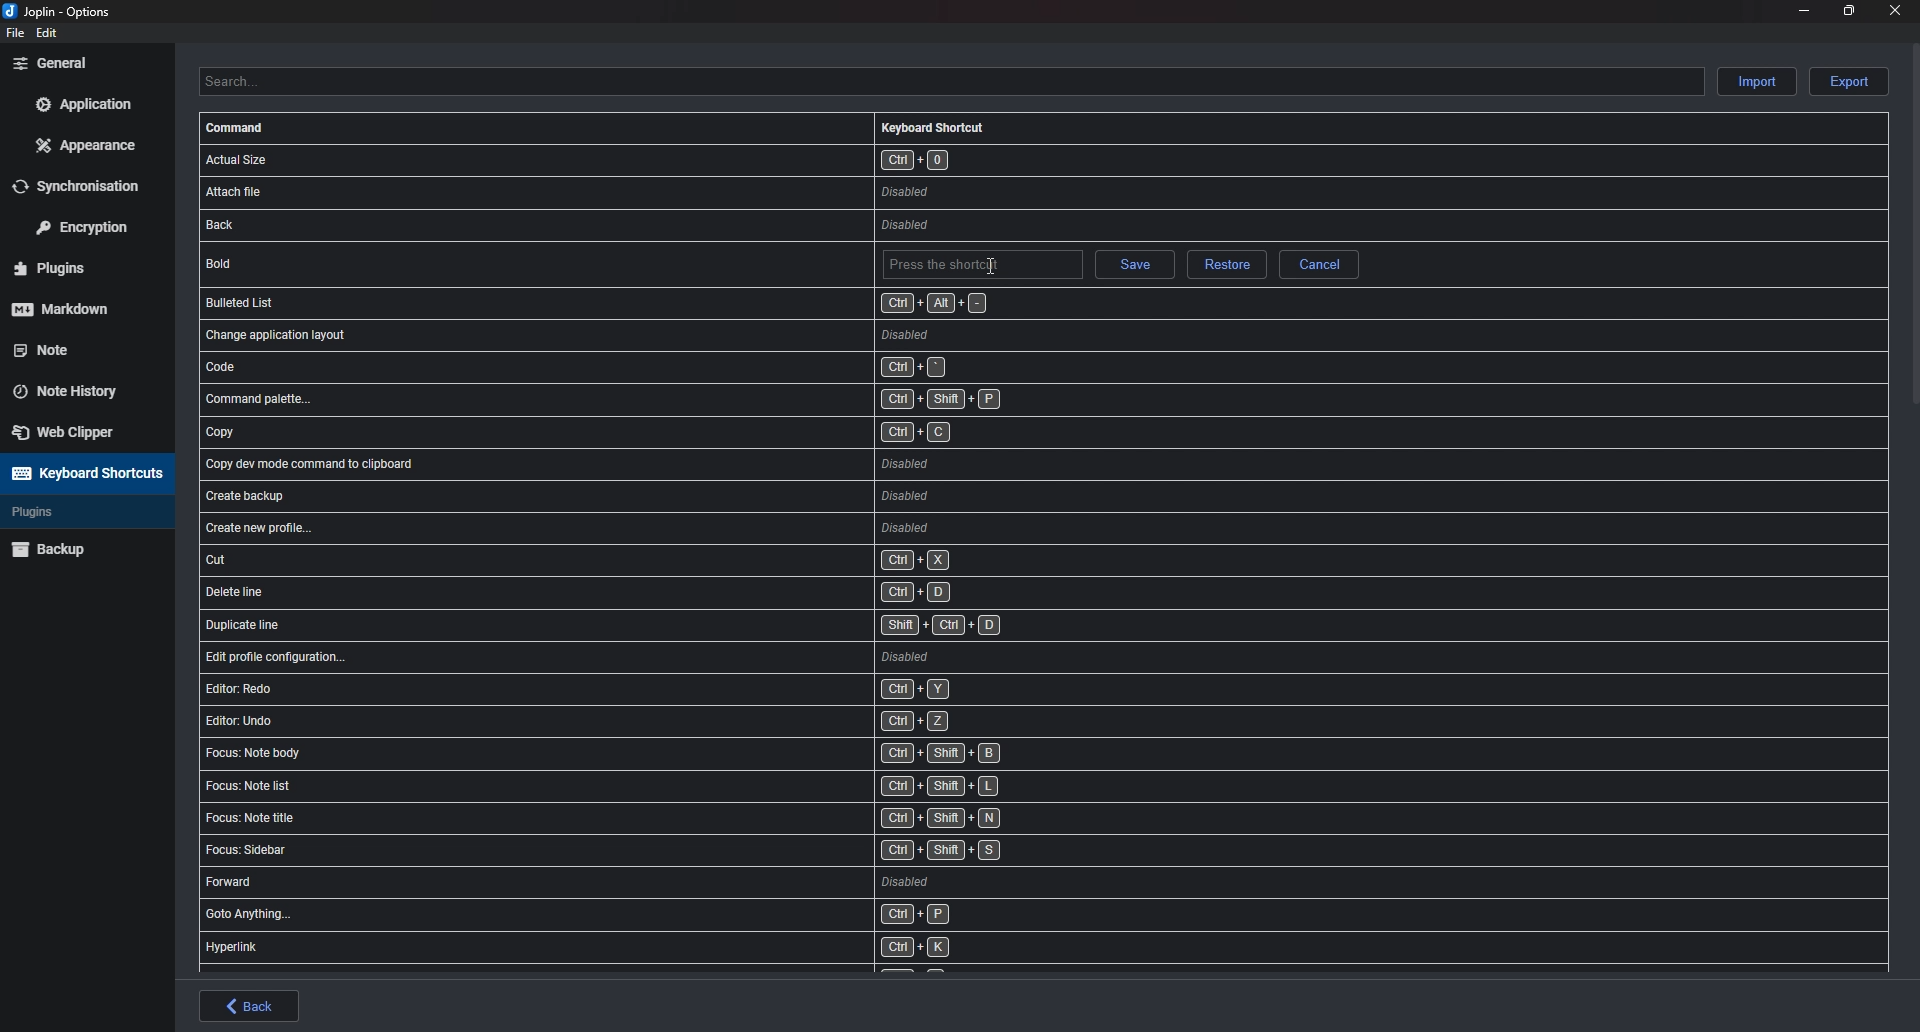 The image size is (1920, 1032). I want to click on shortcut, so click(655, 821).